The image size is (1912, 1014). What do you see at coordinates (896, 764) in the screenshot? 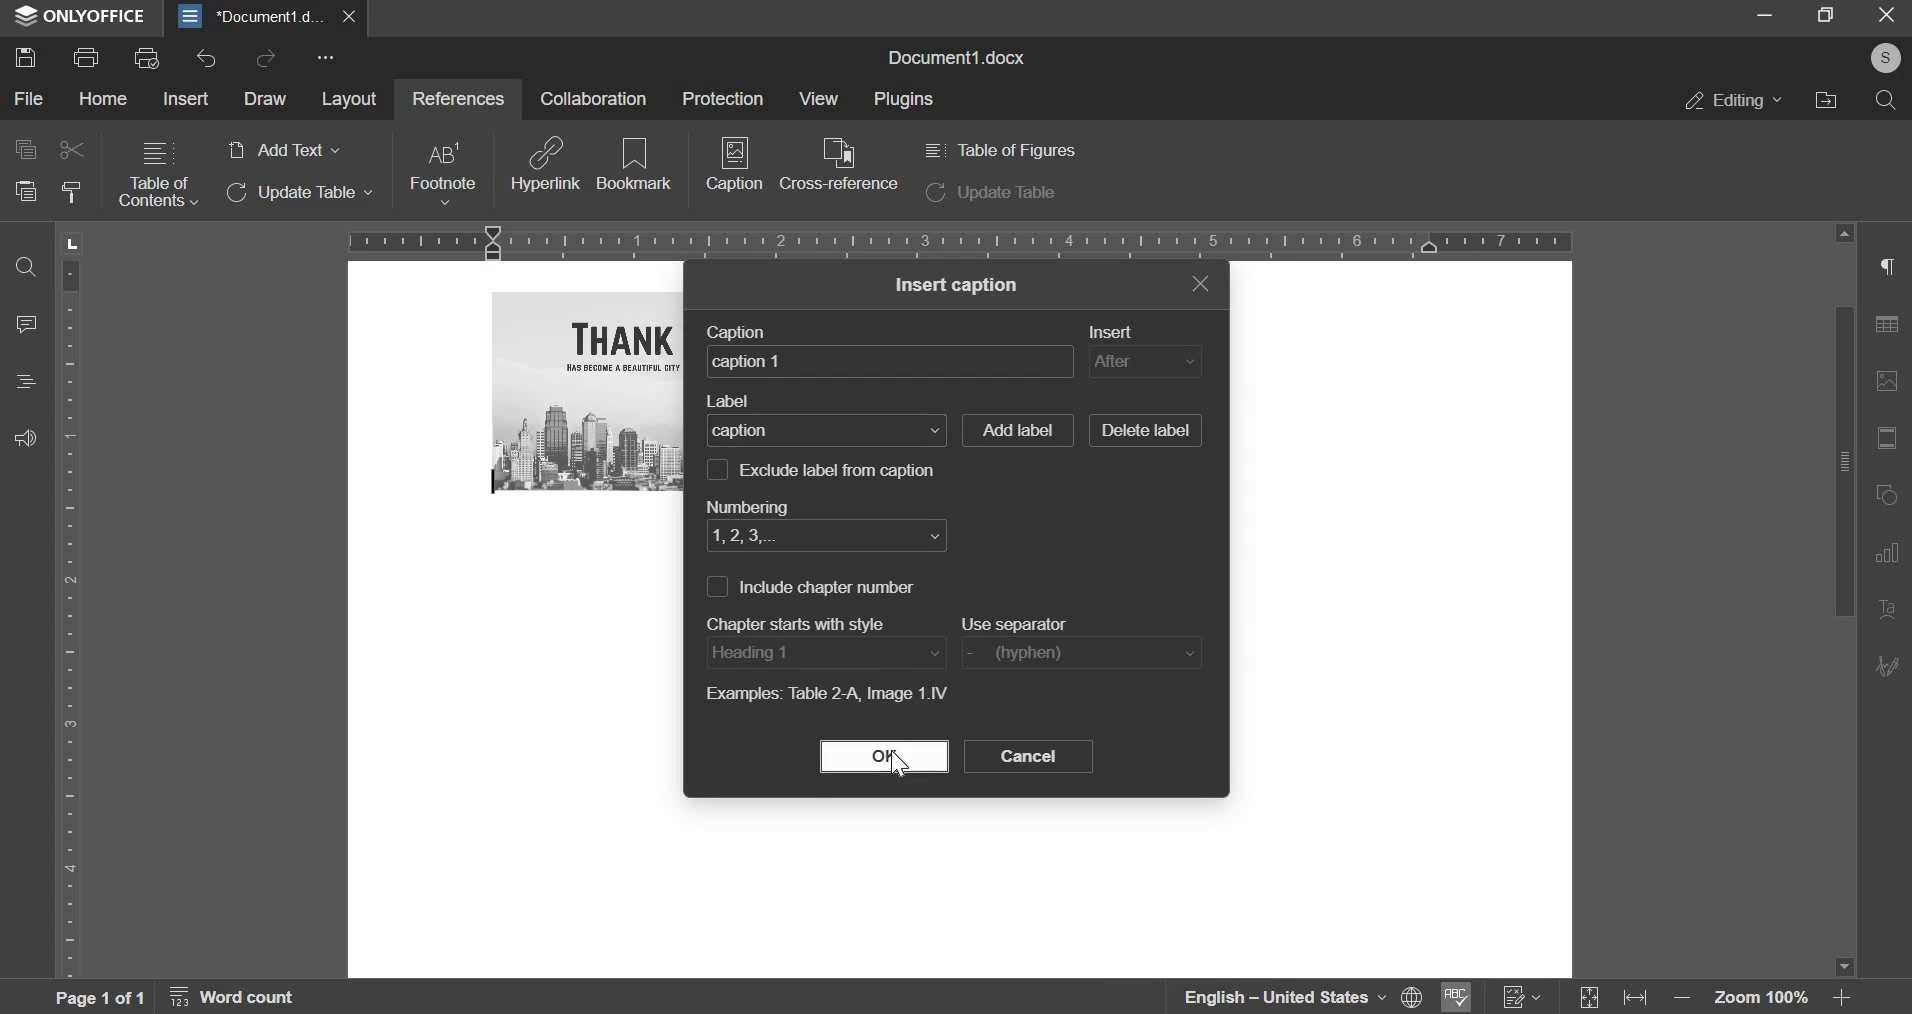
I see `Cursor` at bounding box center [896, 764].